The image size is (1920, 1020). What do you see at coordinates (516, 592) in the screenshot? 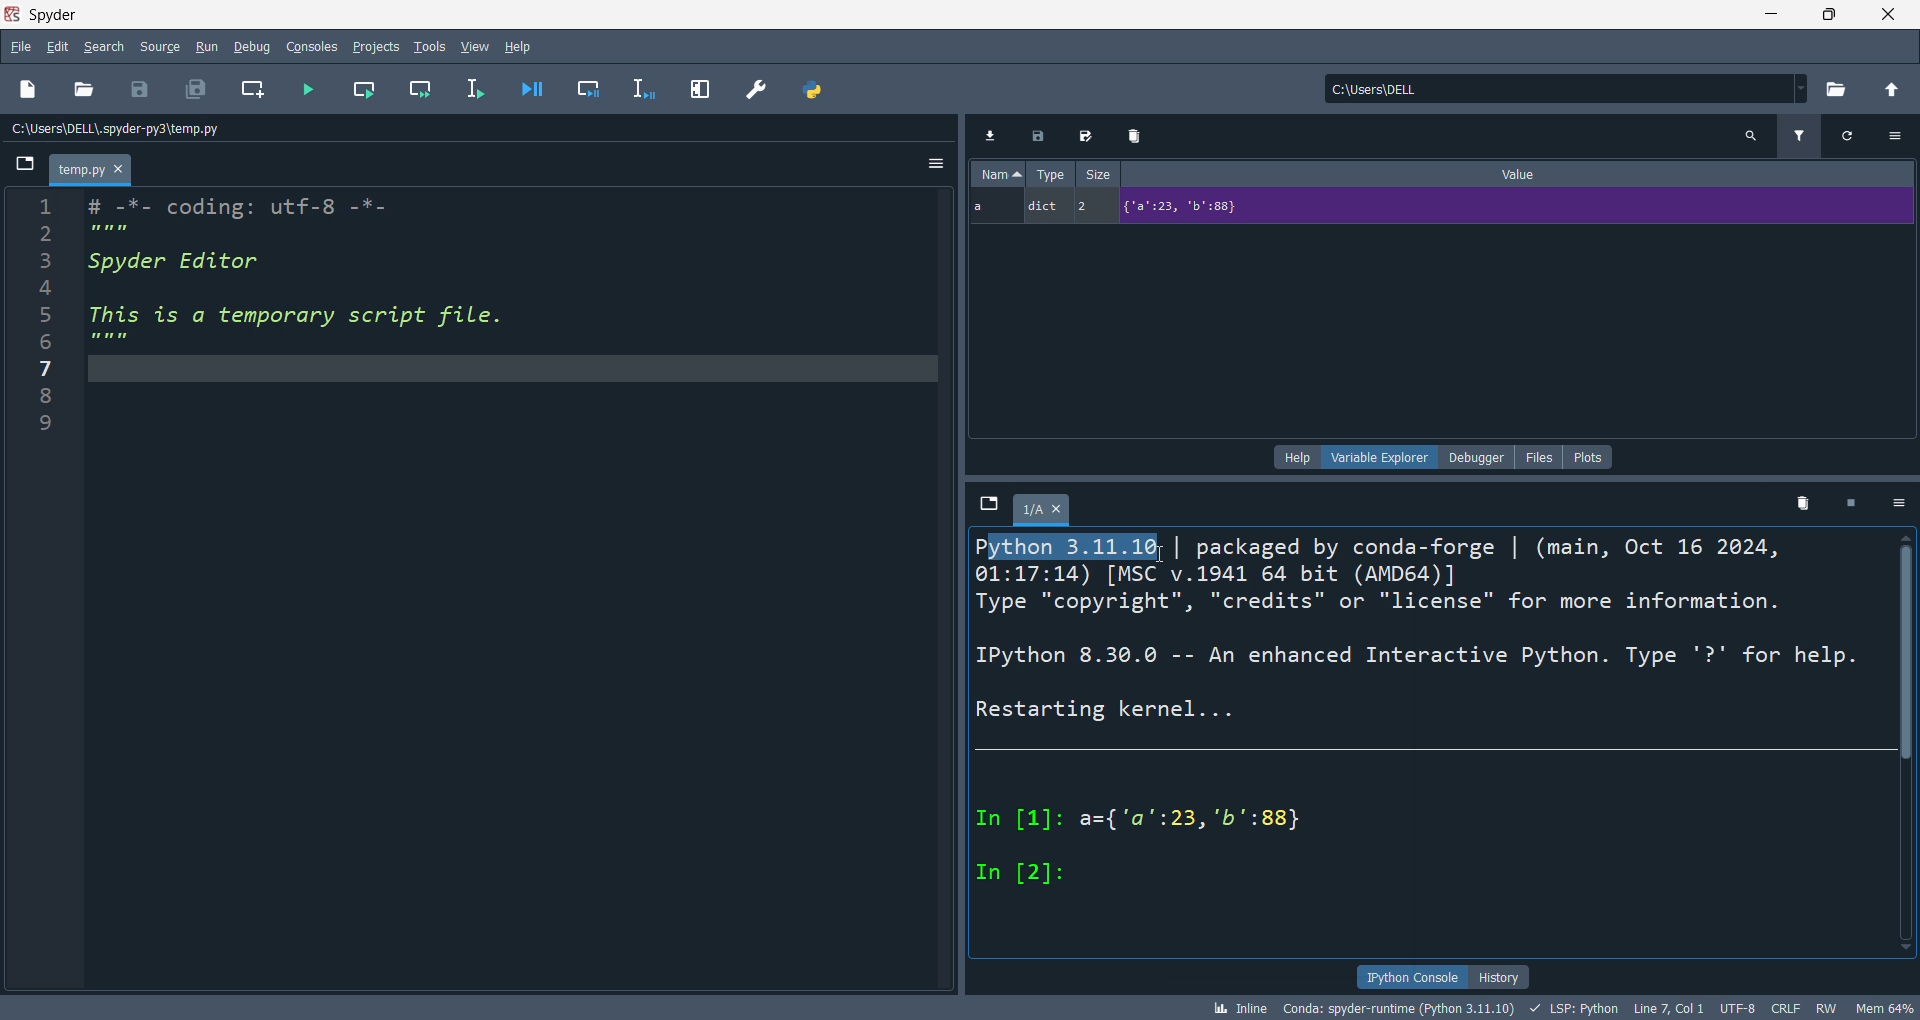
I see `editor Pane` at bounding box center [516, 592].